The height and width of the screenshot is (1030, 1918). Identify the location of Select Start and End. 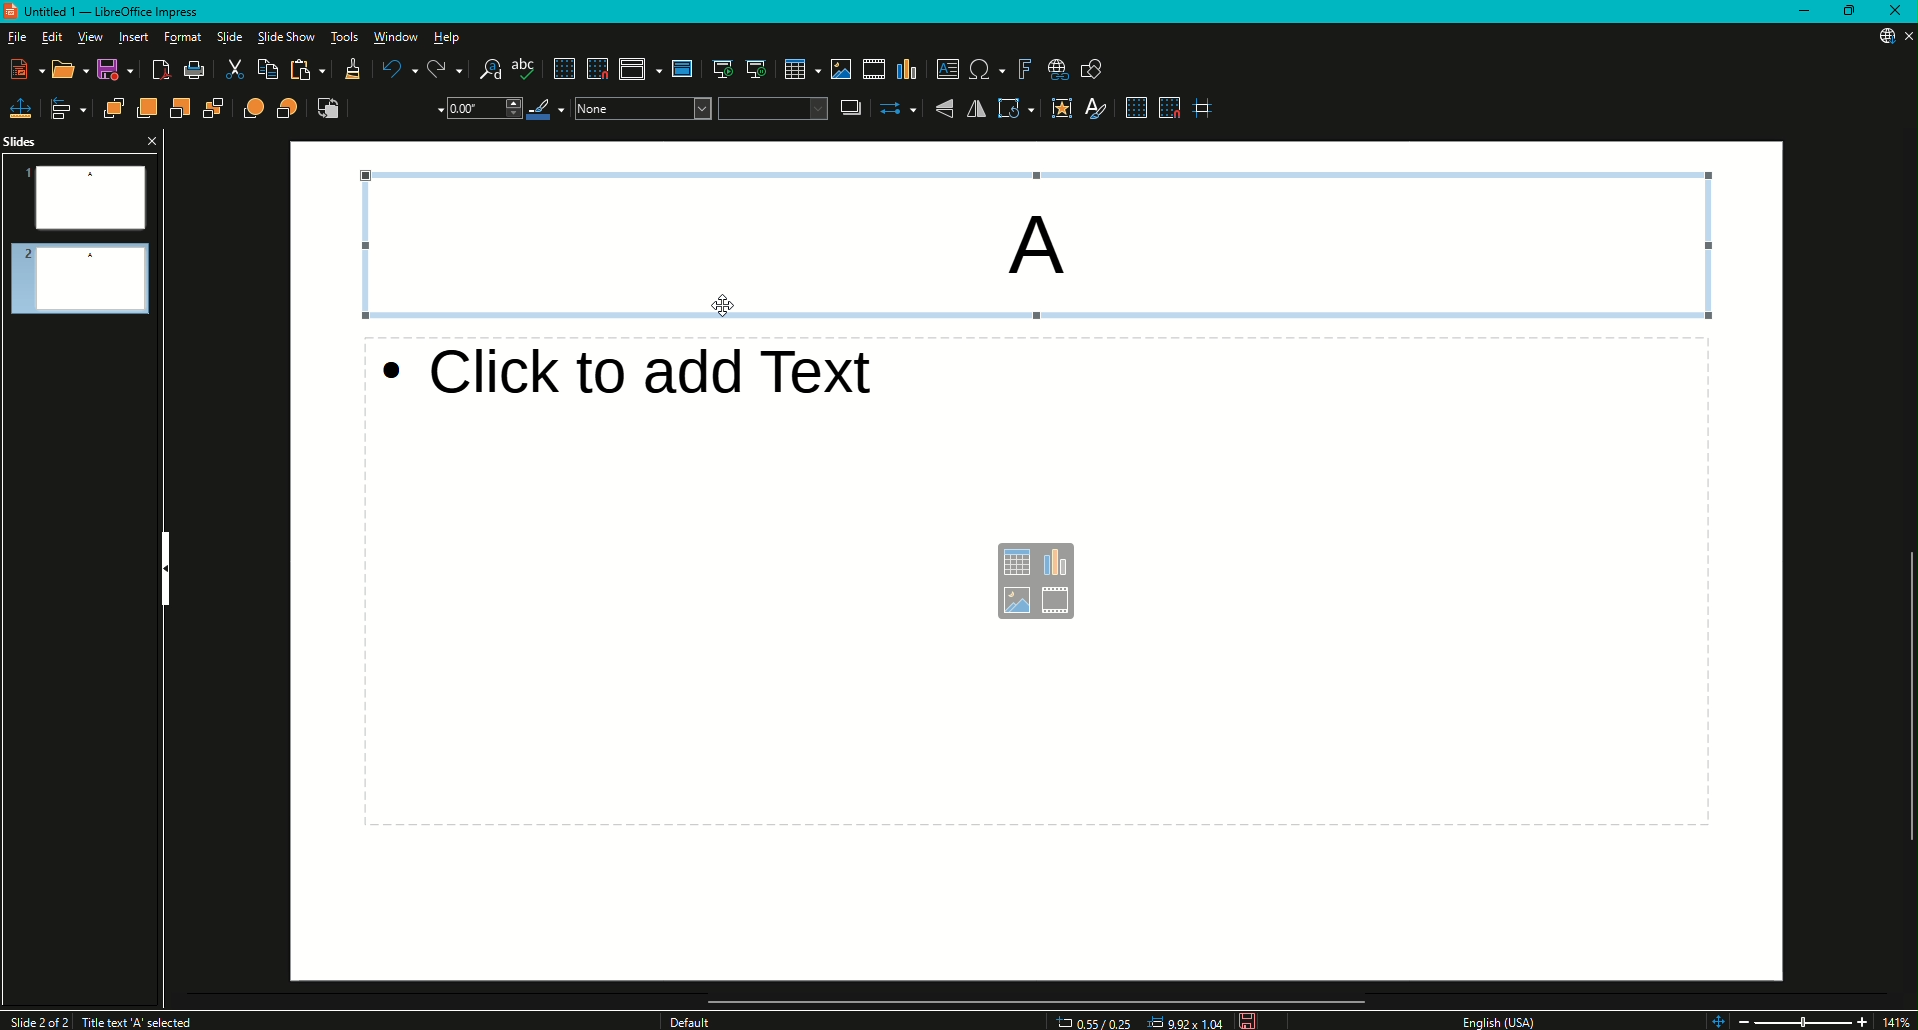
(898, 111).